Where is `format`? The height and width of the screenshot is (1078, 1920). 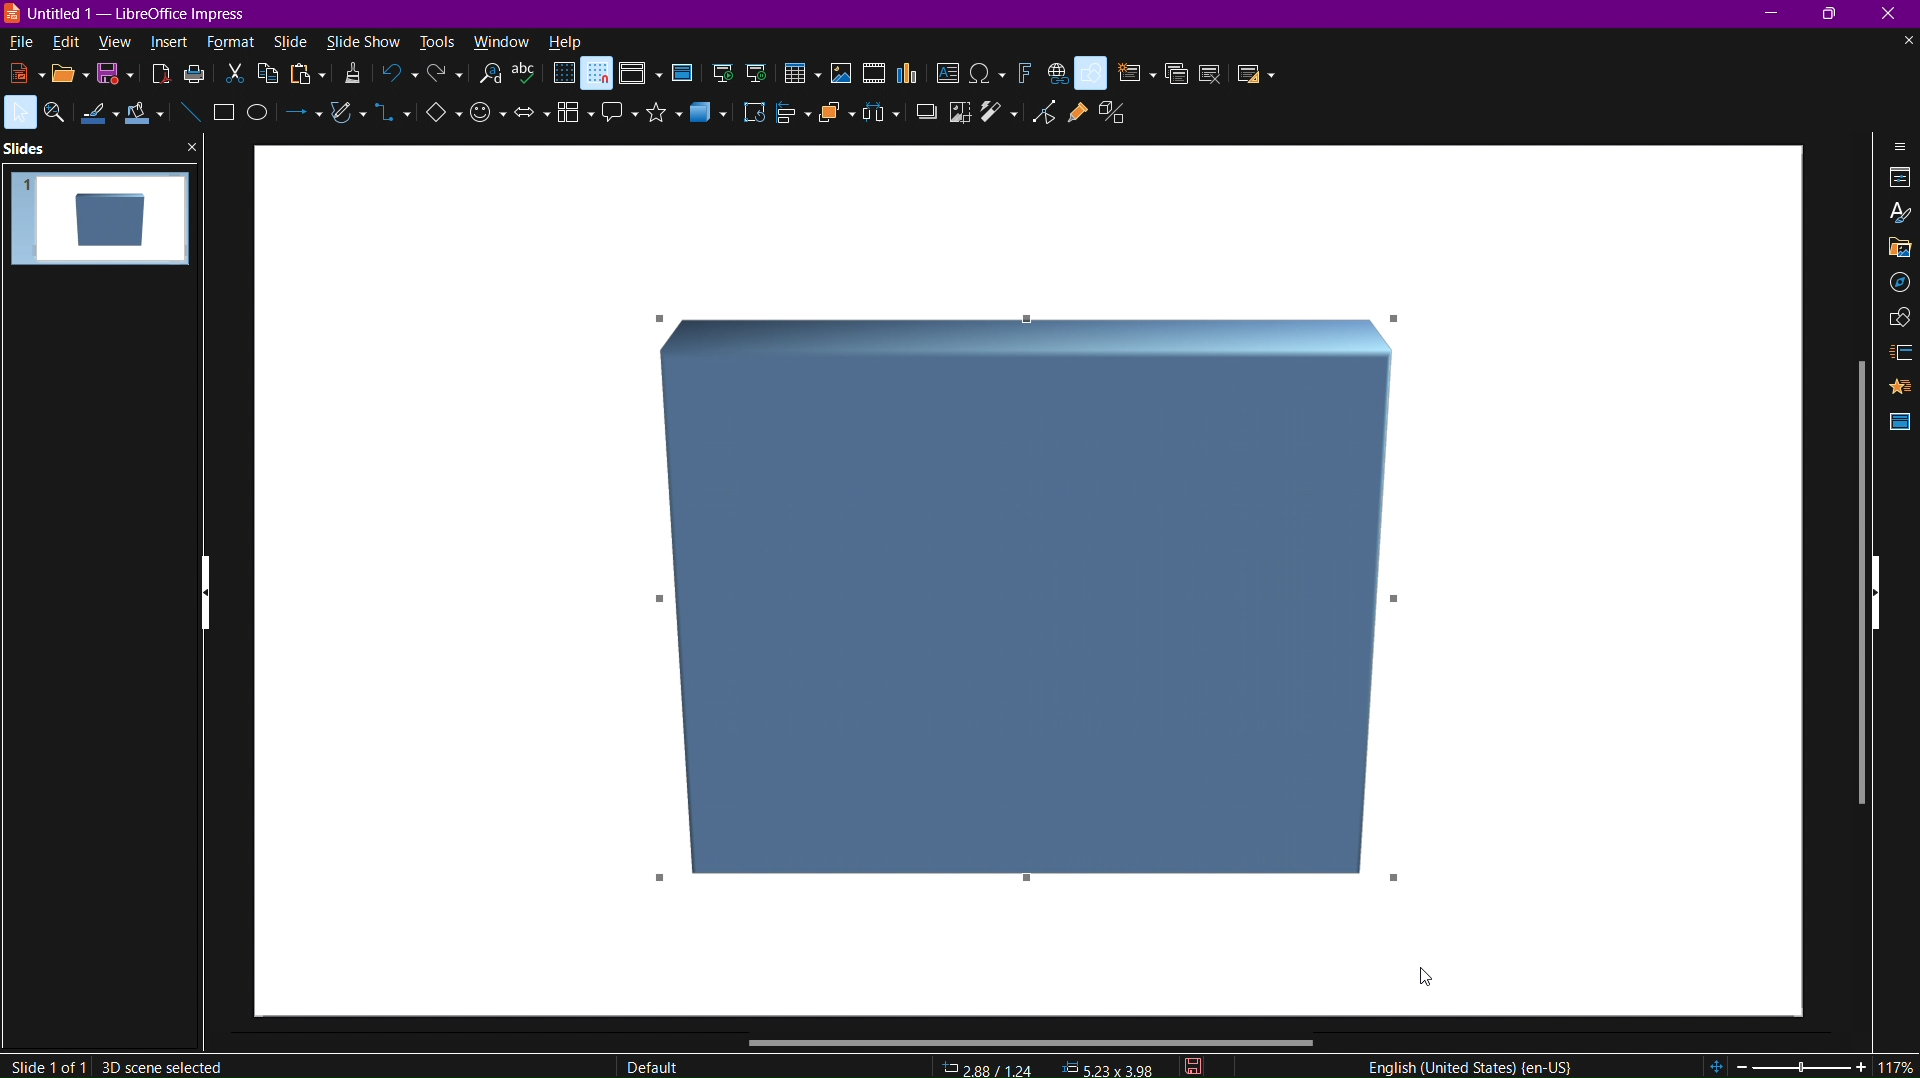
format is located at coordinates (236, 42).